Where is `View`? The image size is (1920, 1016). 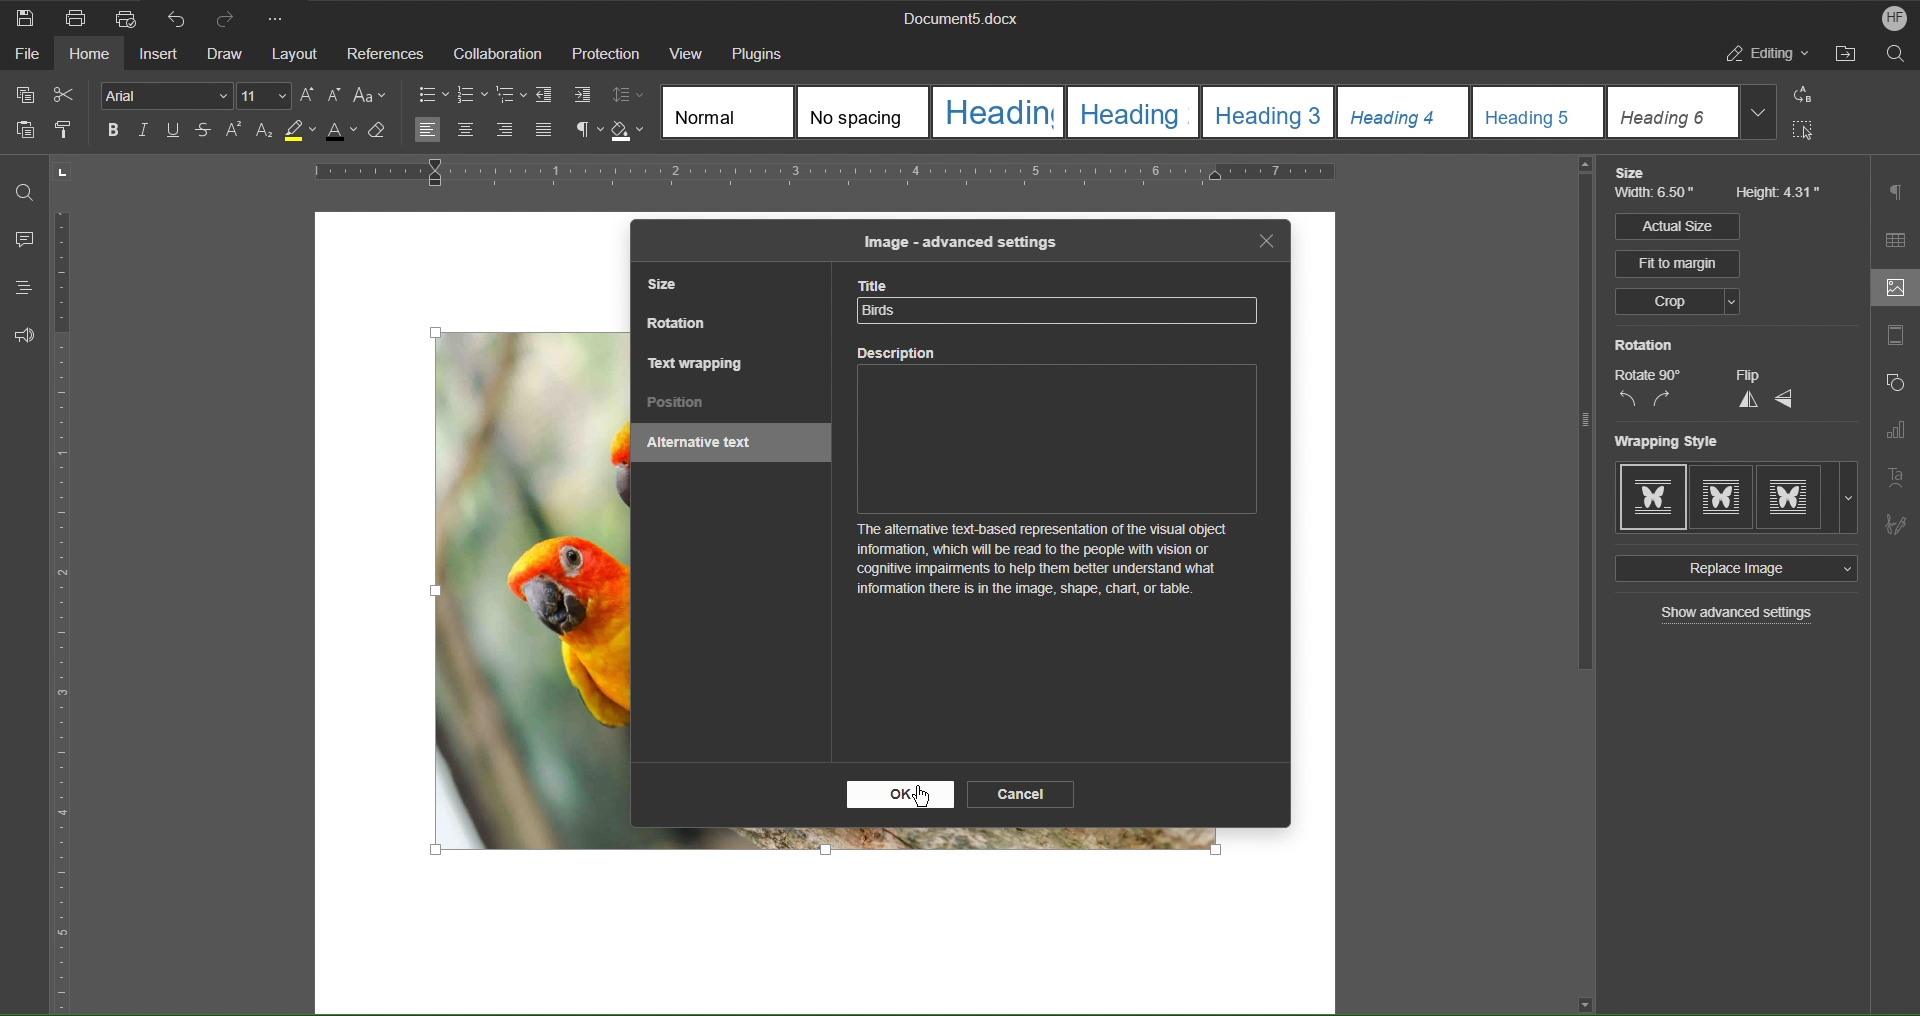
View is located at coordinates (686, 52).